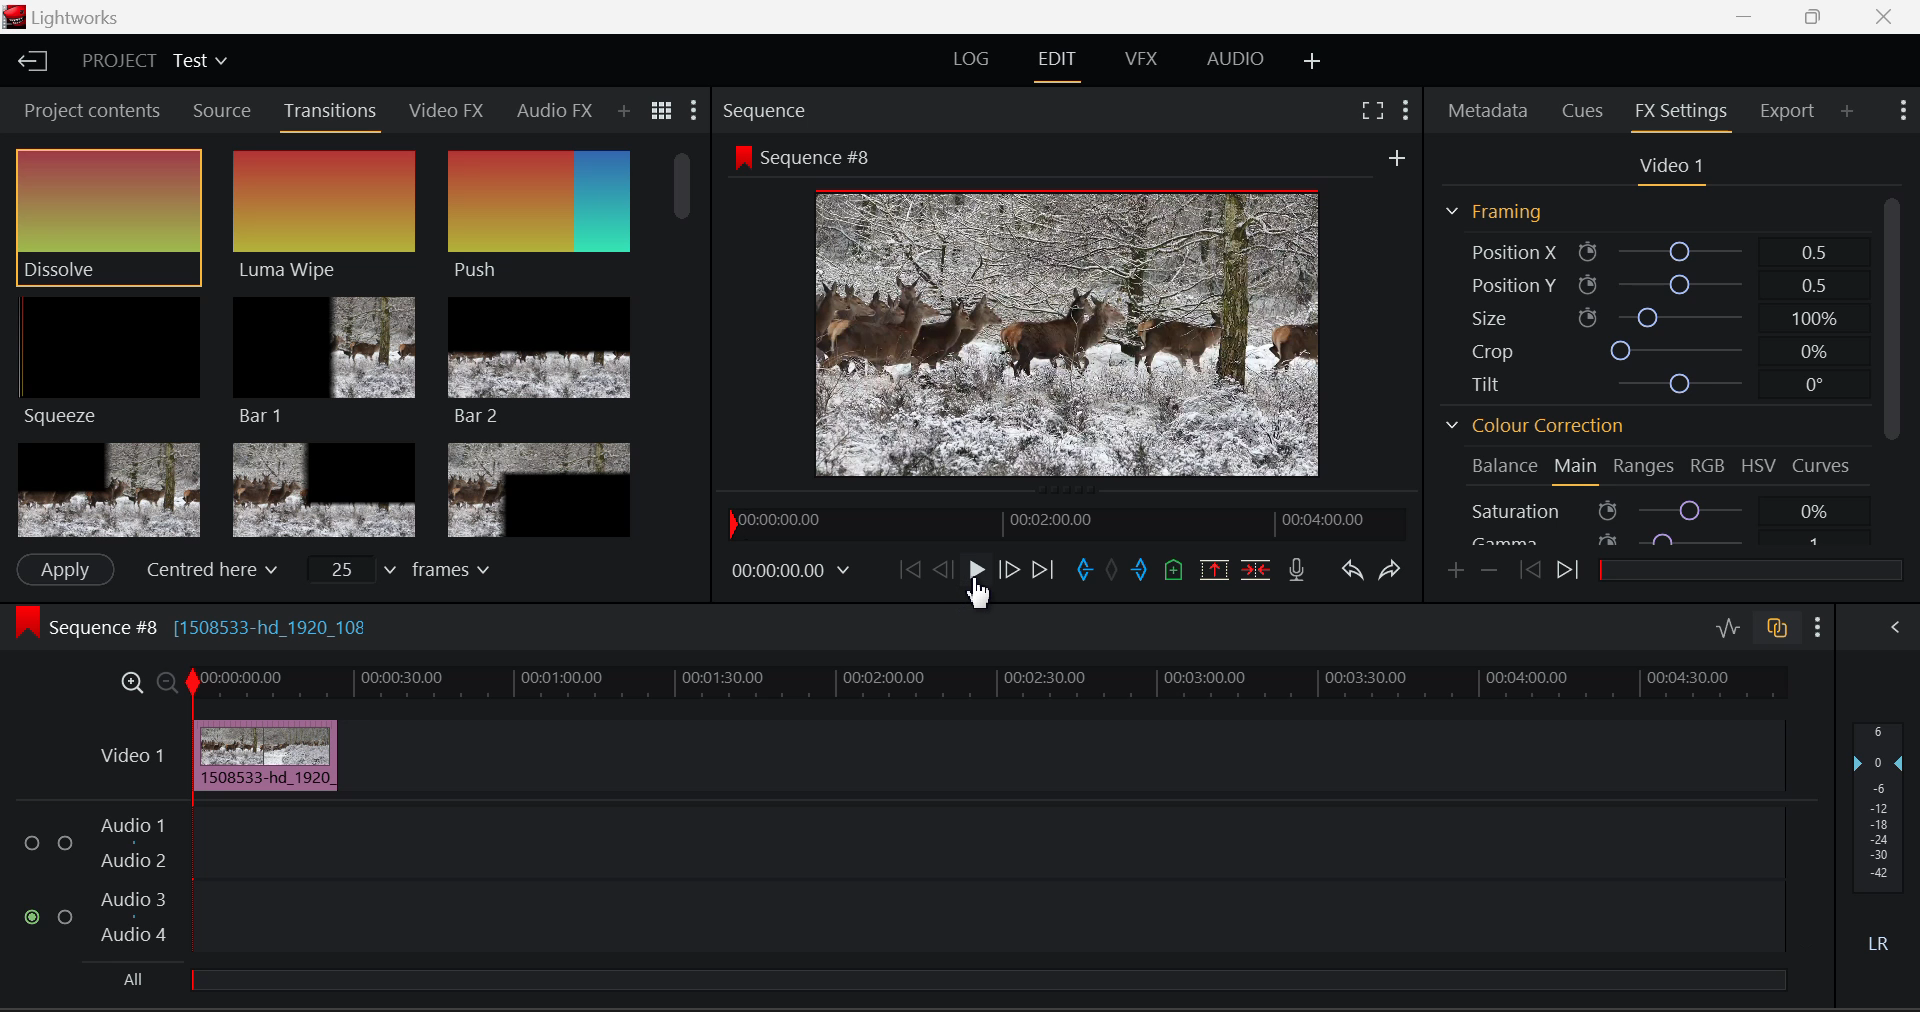  I want to click on Ranges, so click(1644, 468).